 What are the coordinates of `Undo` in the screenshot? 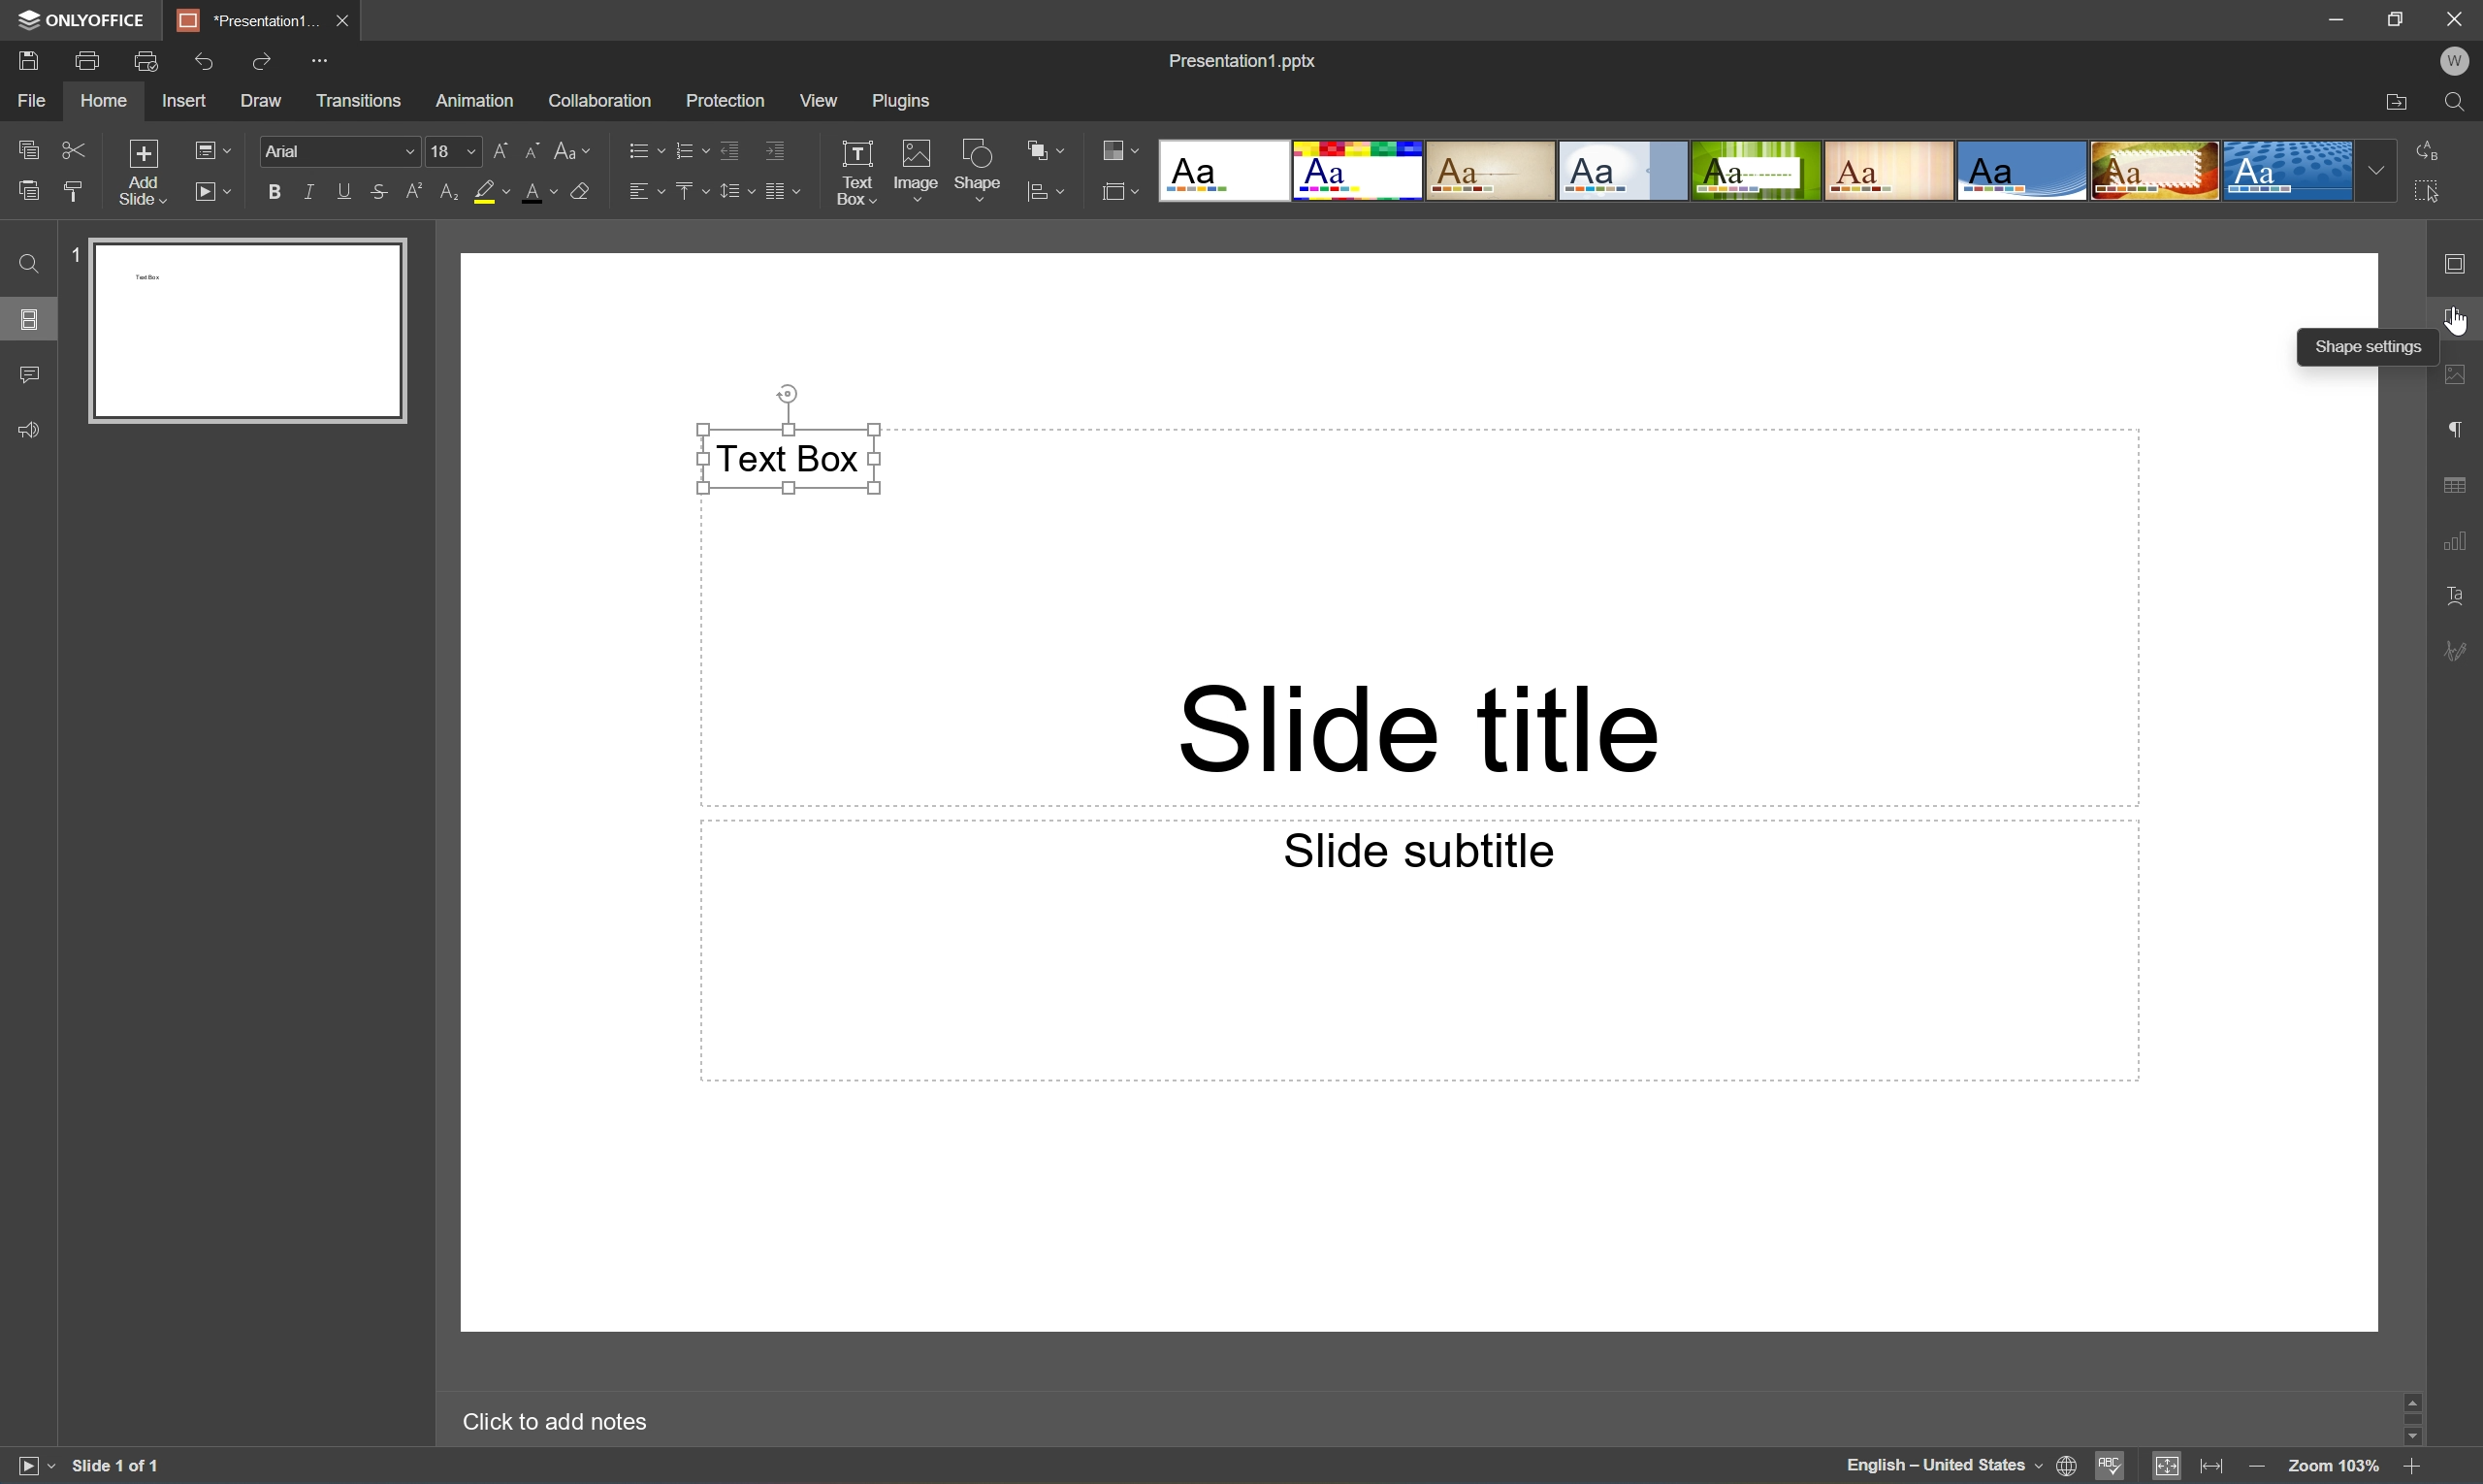 It's located at (208, 63).